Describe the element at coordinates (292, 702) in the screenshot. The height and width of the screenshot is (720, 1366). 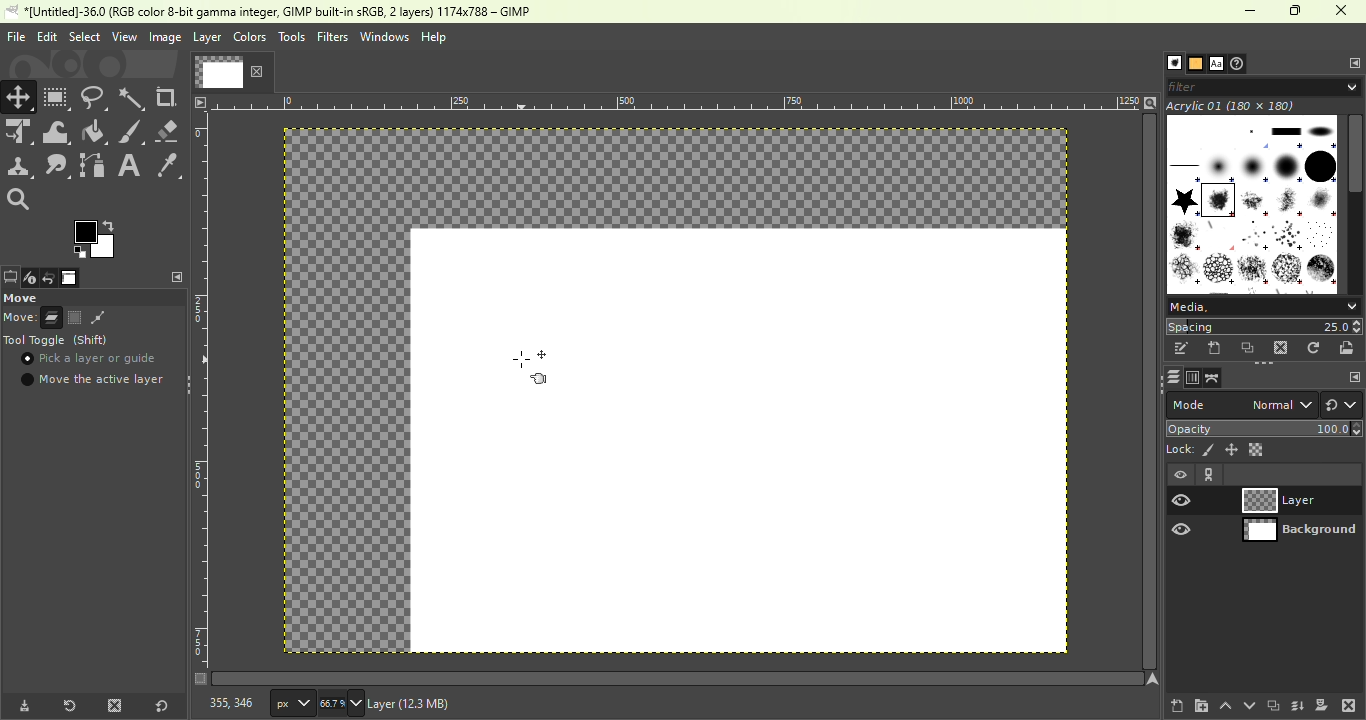
I see `Ruler measurement` at that location.